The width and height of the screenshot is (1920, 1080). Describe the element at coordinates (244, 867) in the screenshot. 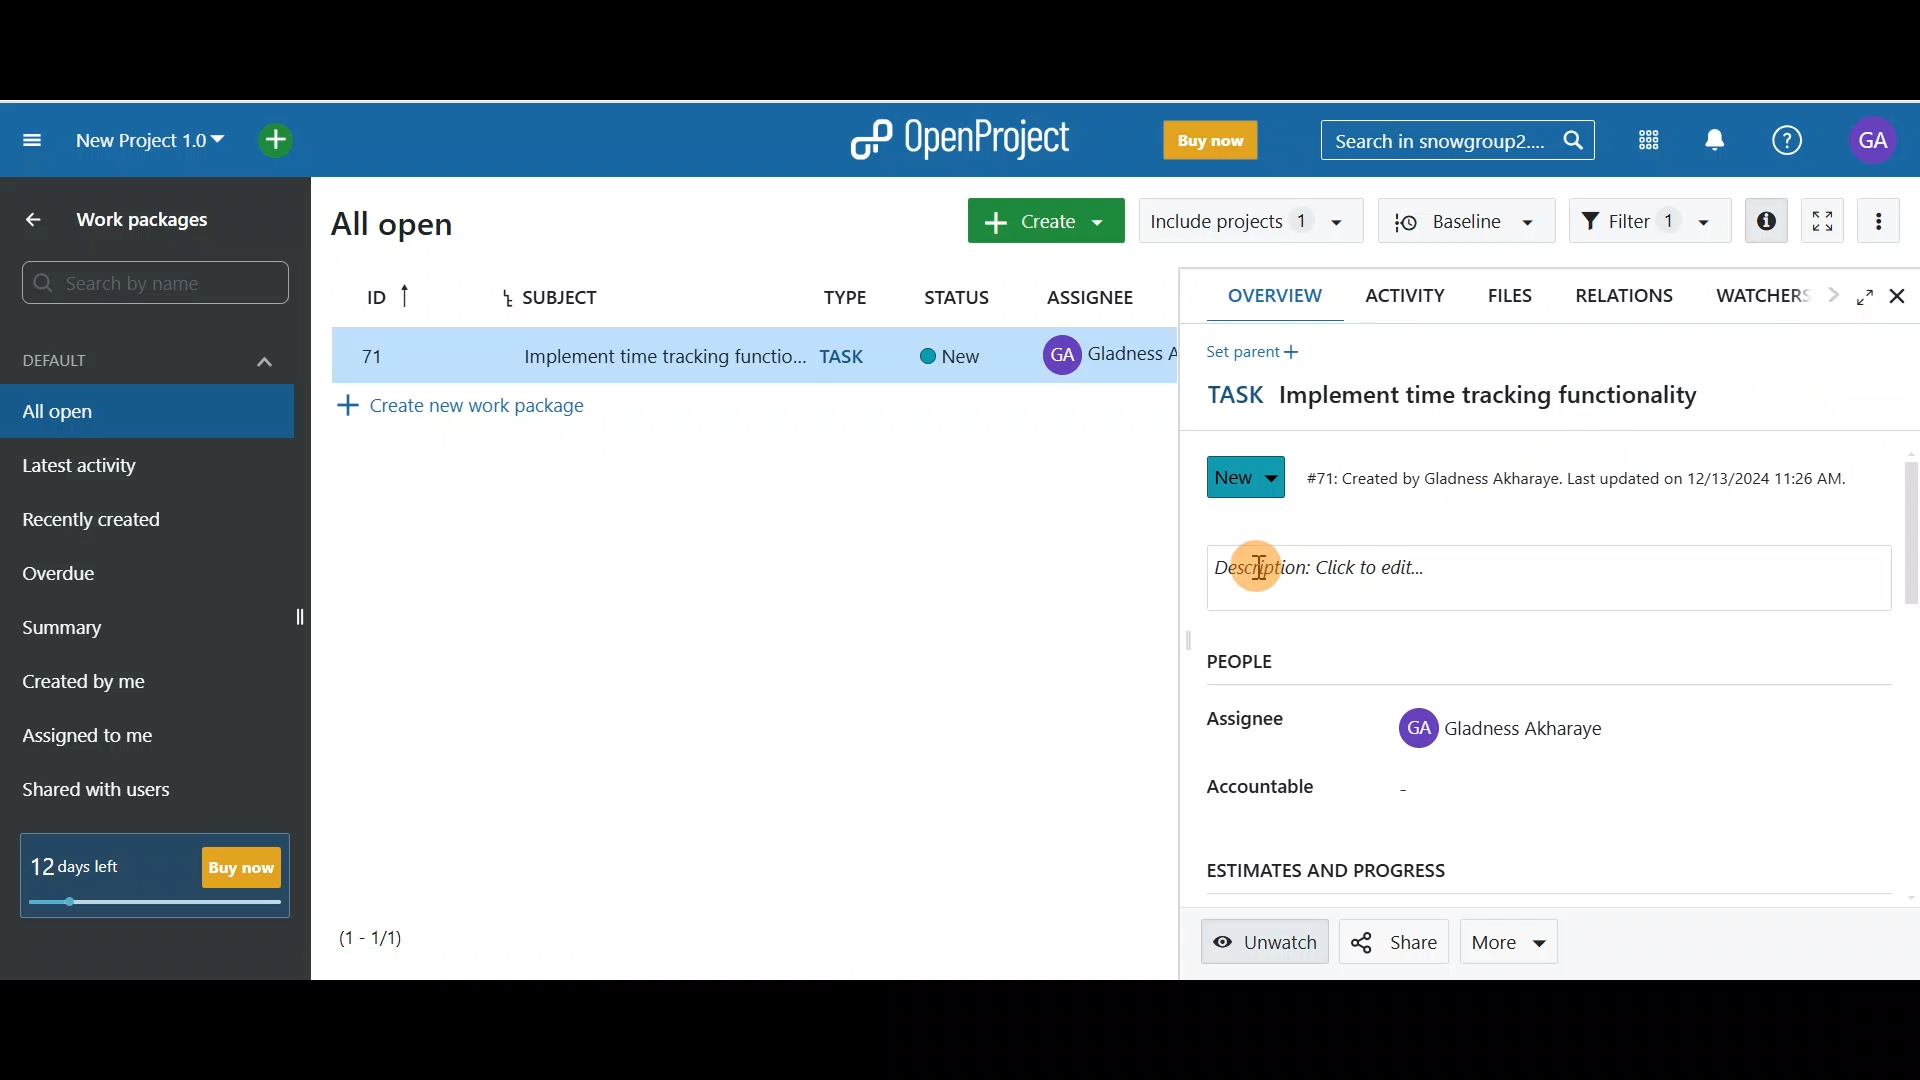

I see `Buy now` at that location.